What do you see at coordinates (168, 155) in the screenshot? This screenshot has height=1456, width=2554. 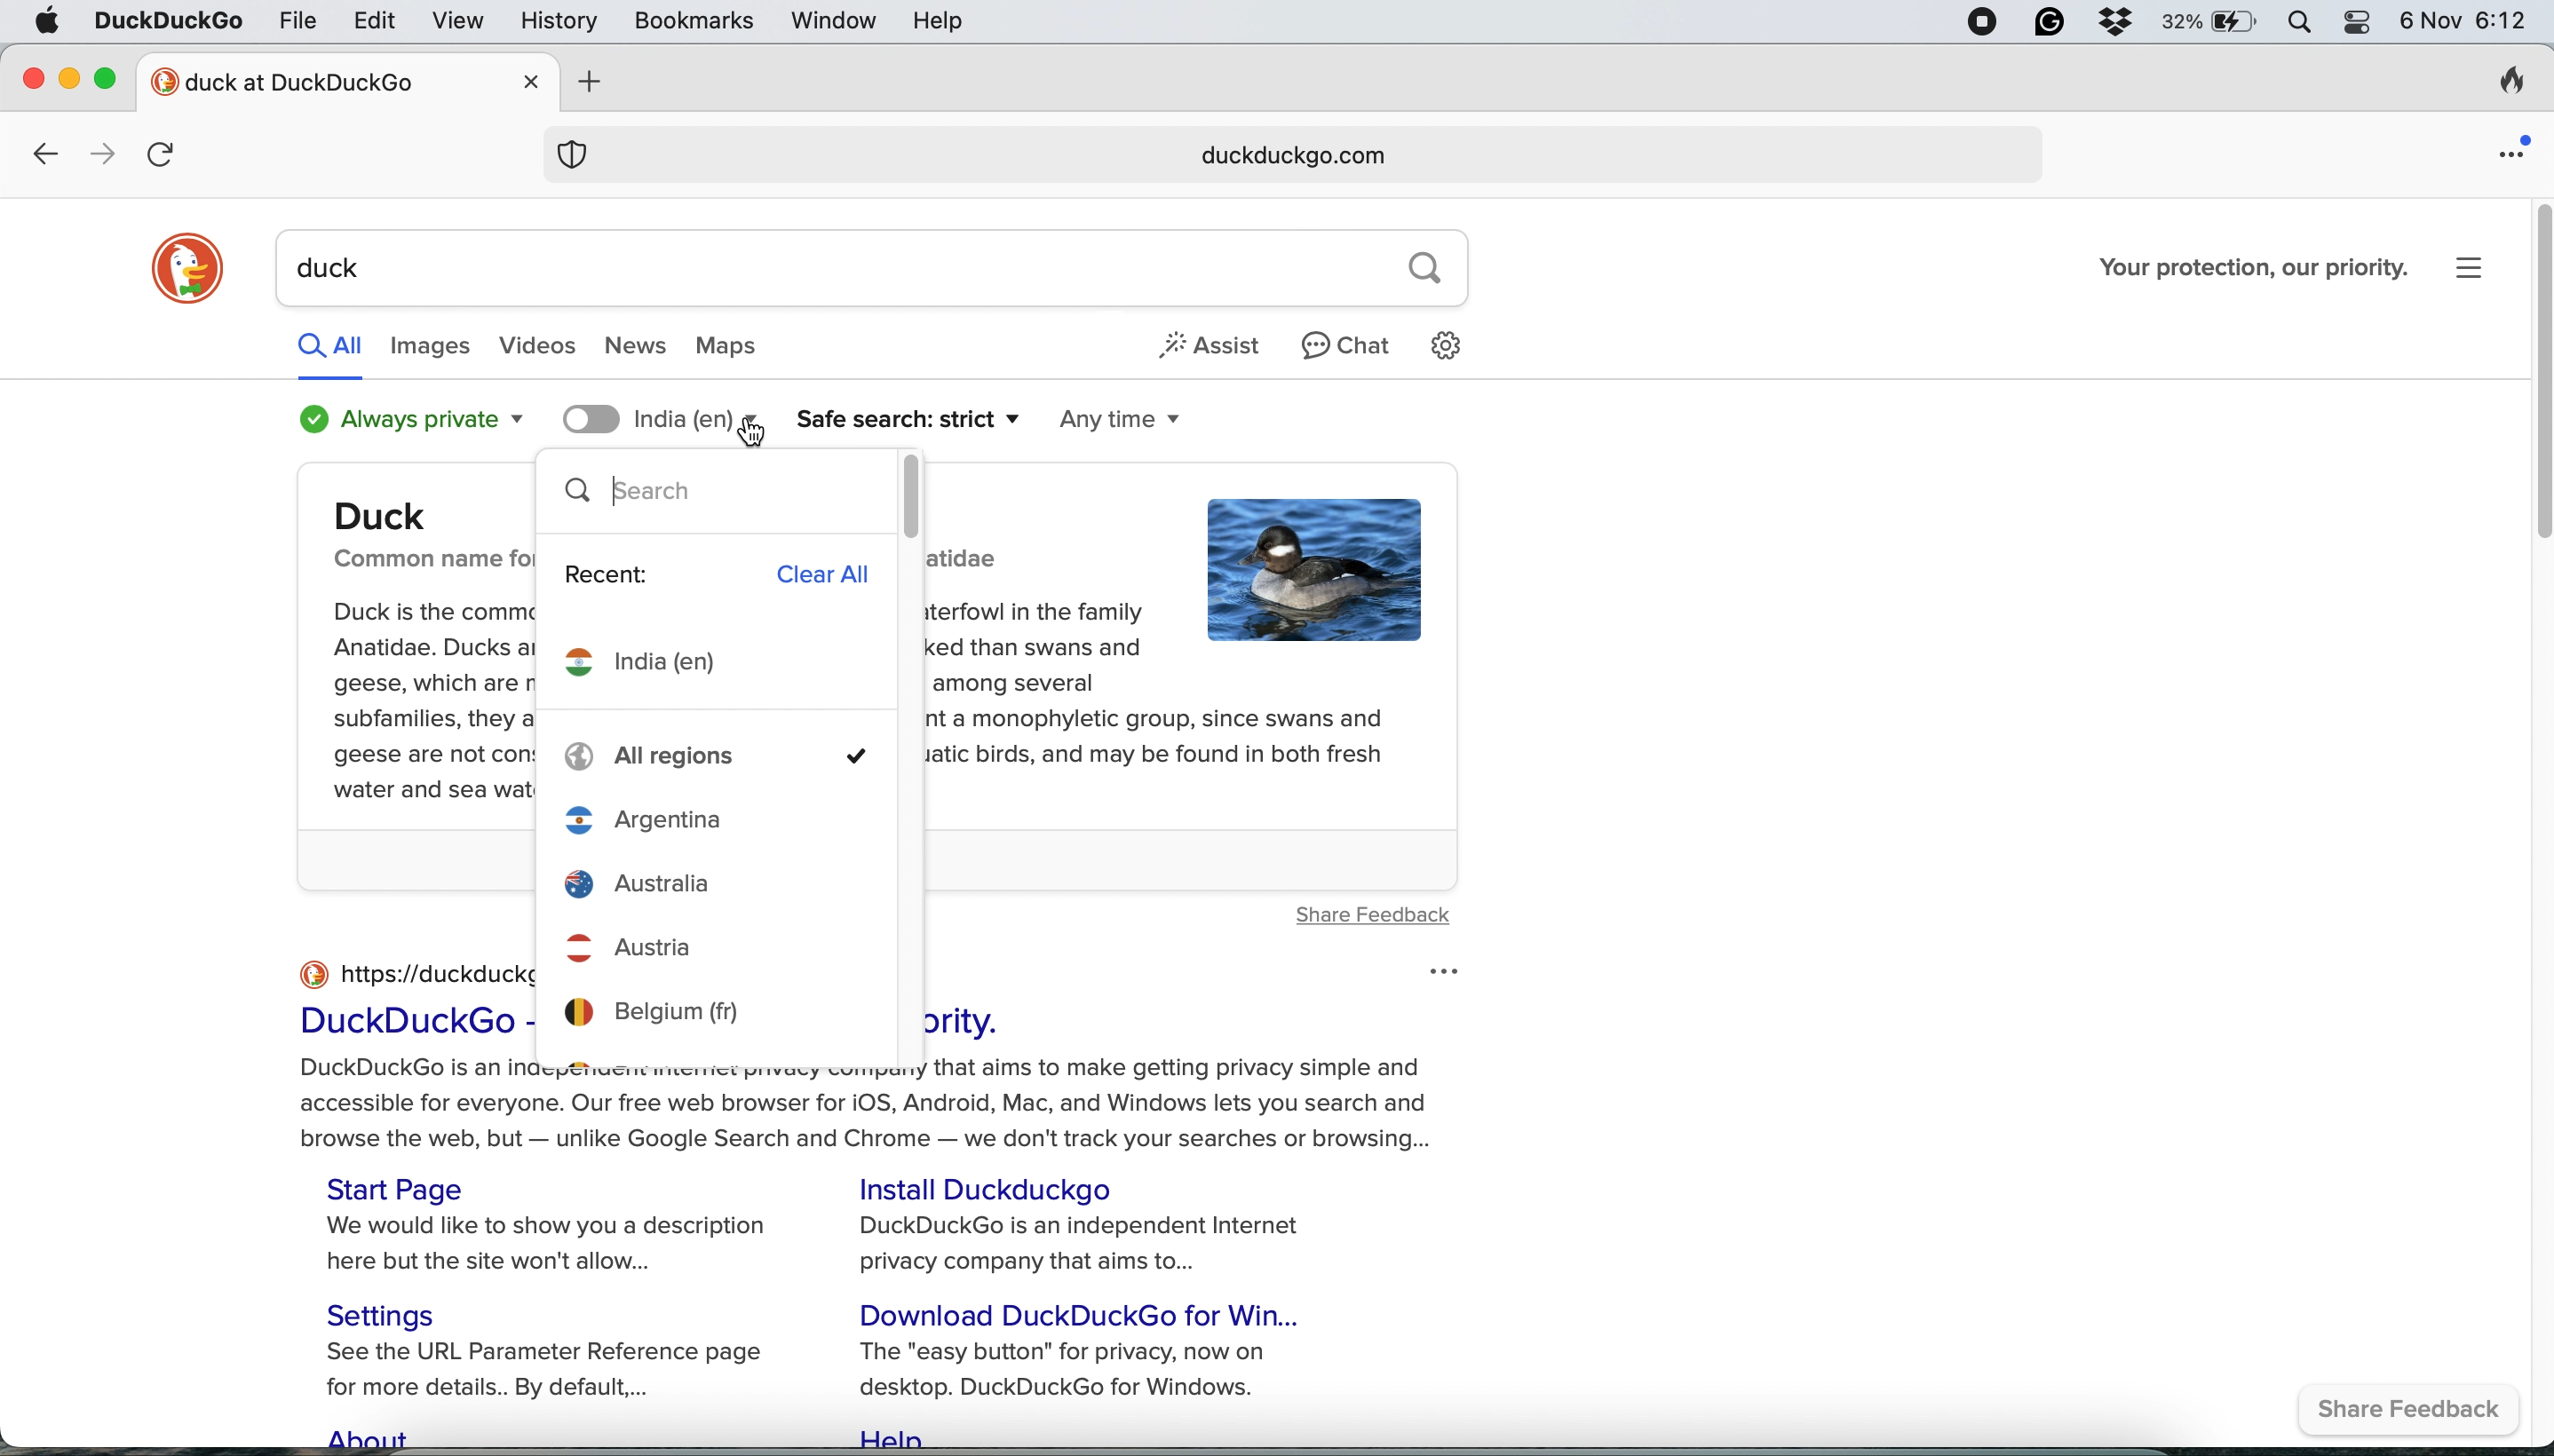 I see `refresh` at bounding box center [168, 155].